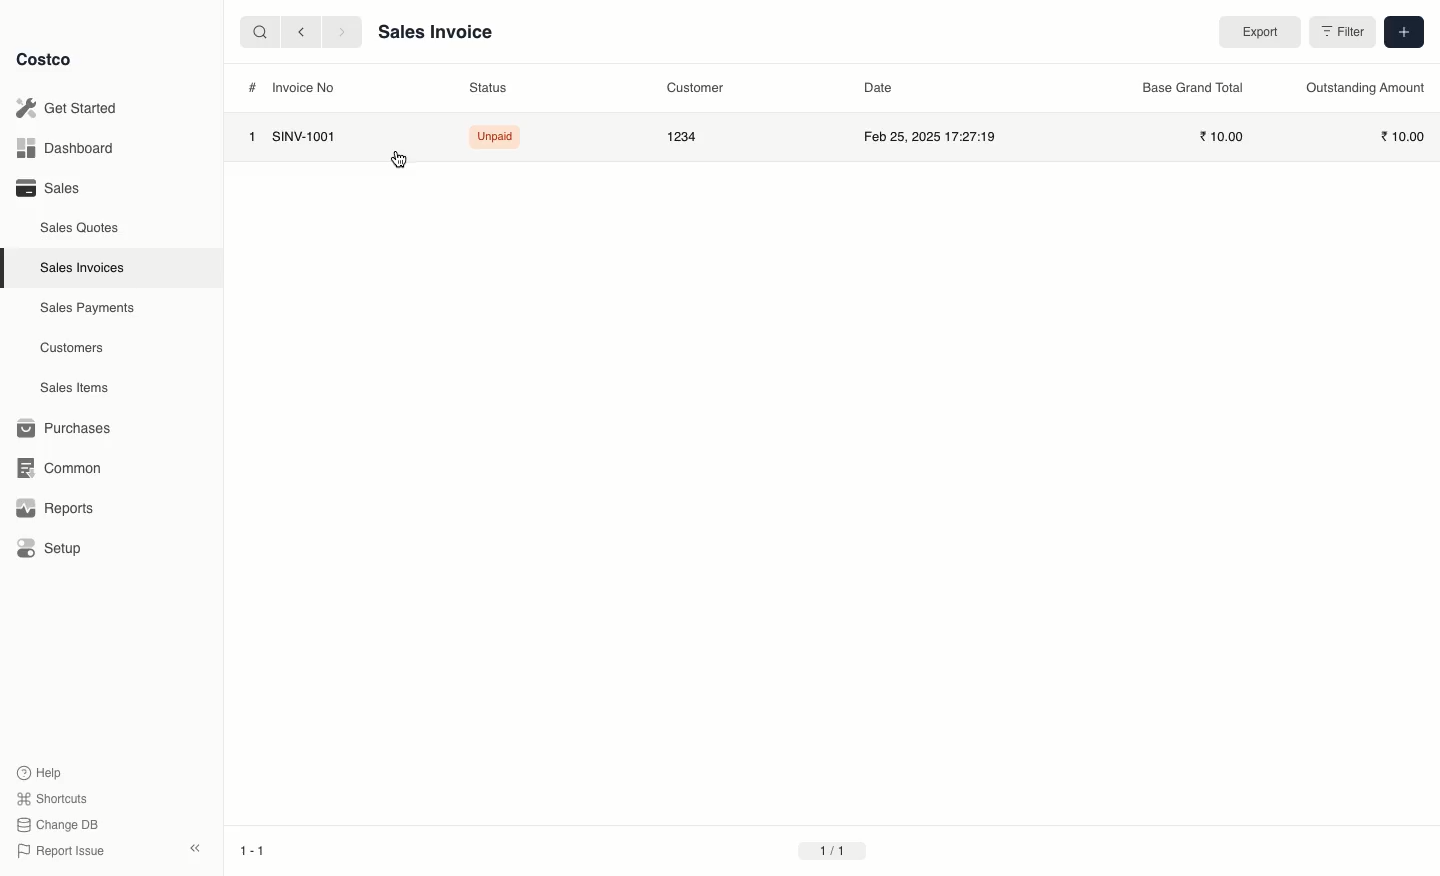 The image size is (1440, 876). What do you see at coordinates (70, 146) in the screenshot?
I see `Dashboard` at bounding box center [70, 146].